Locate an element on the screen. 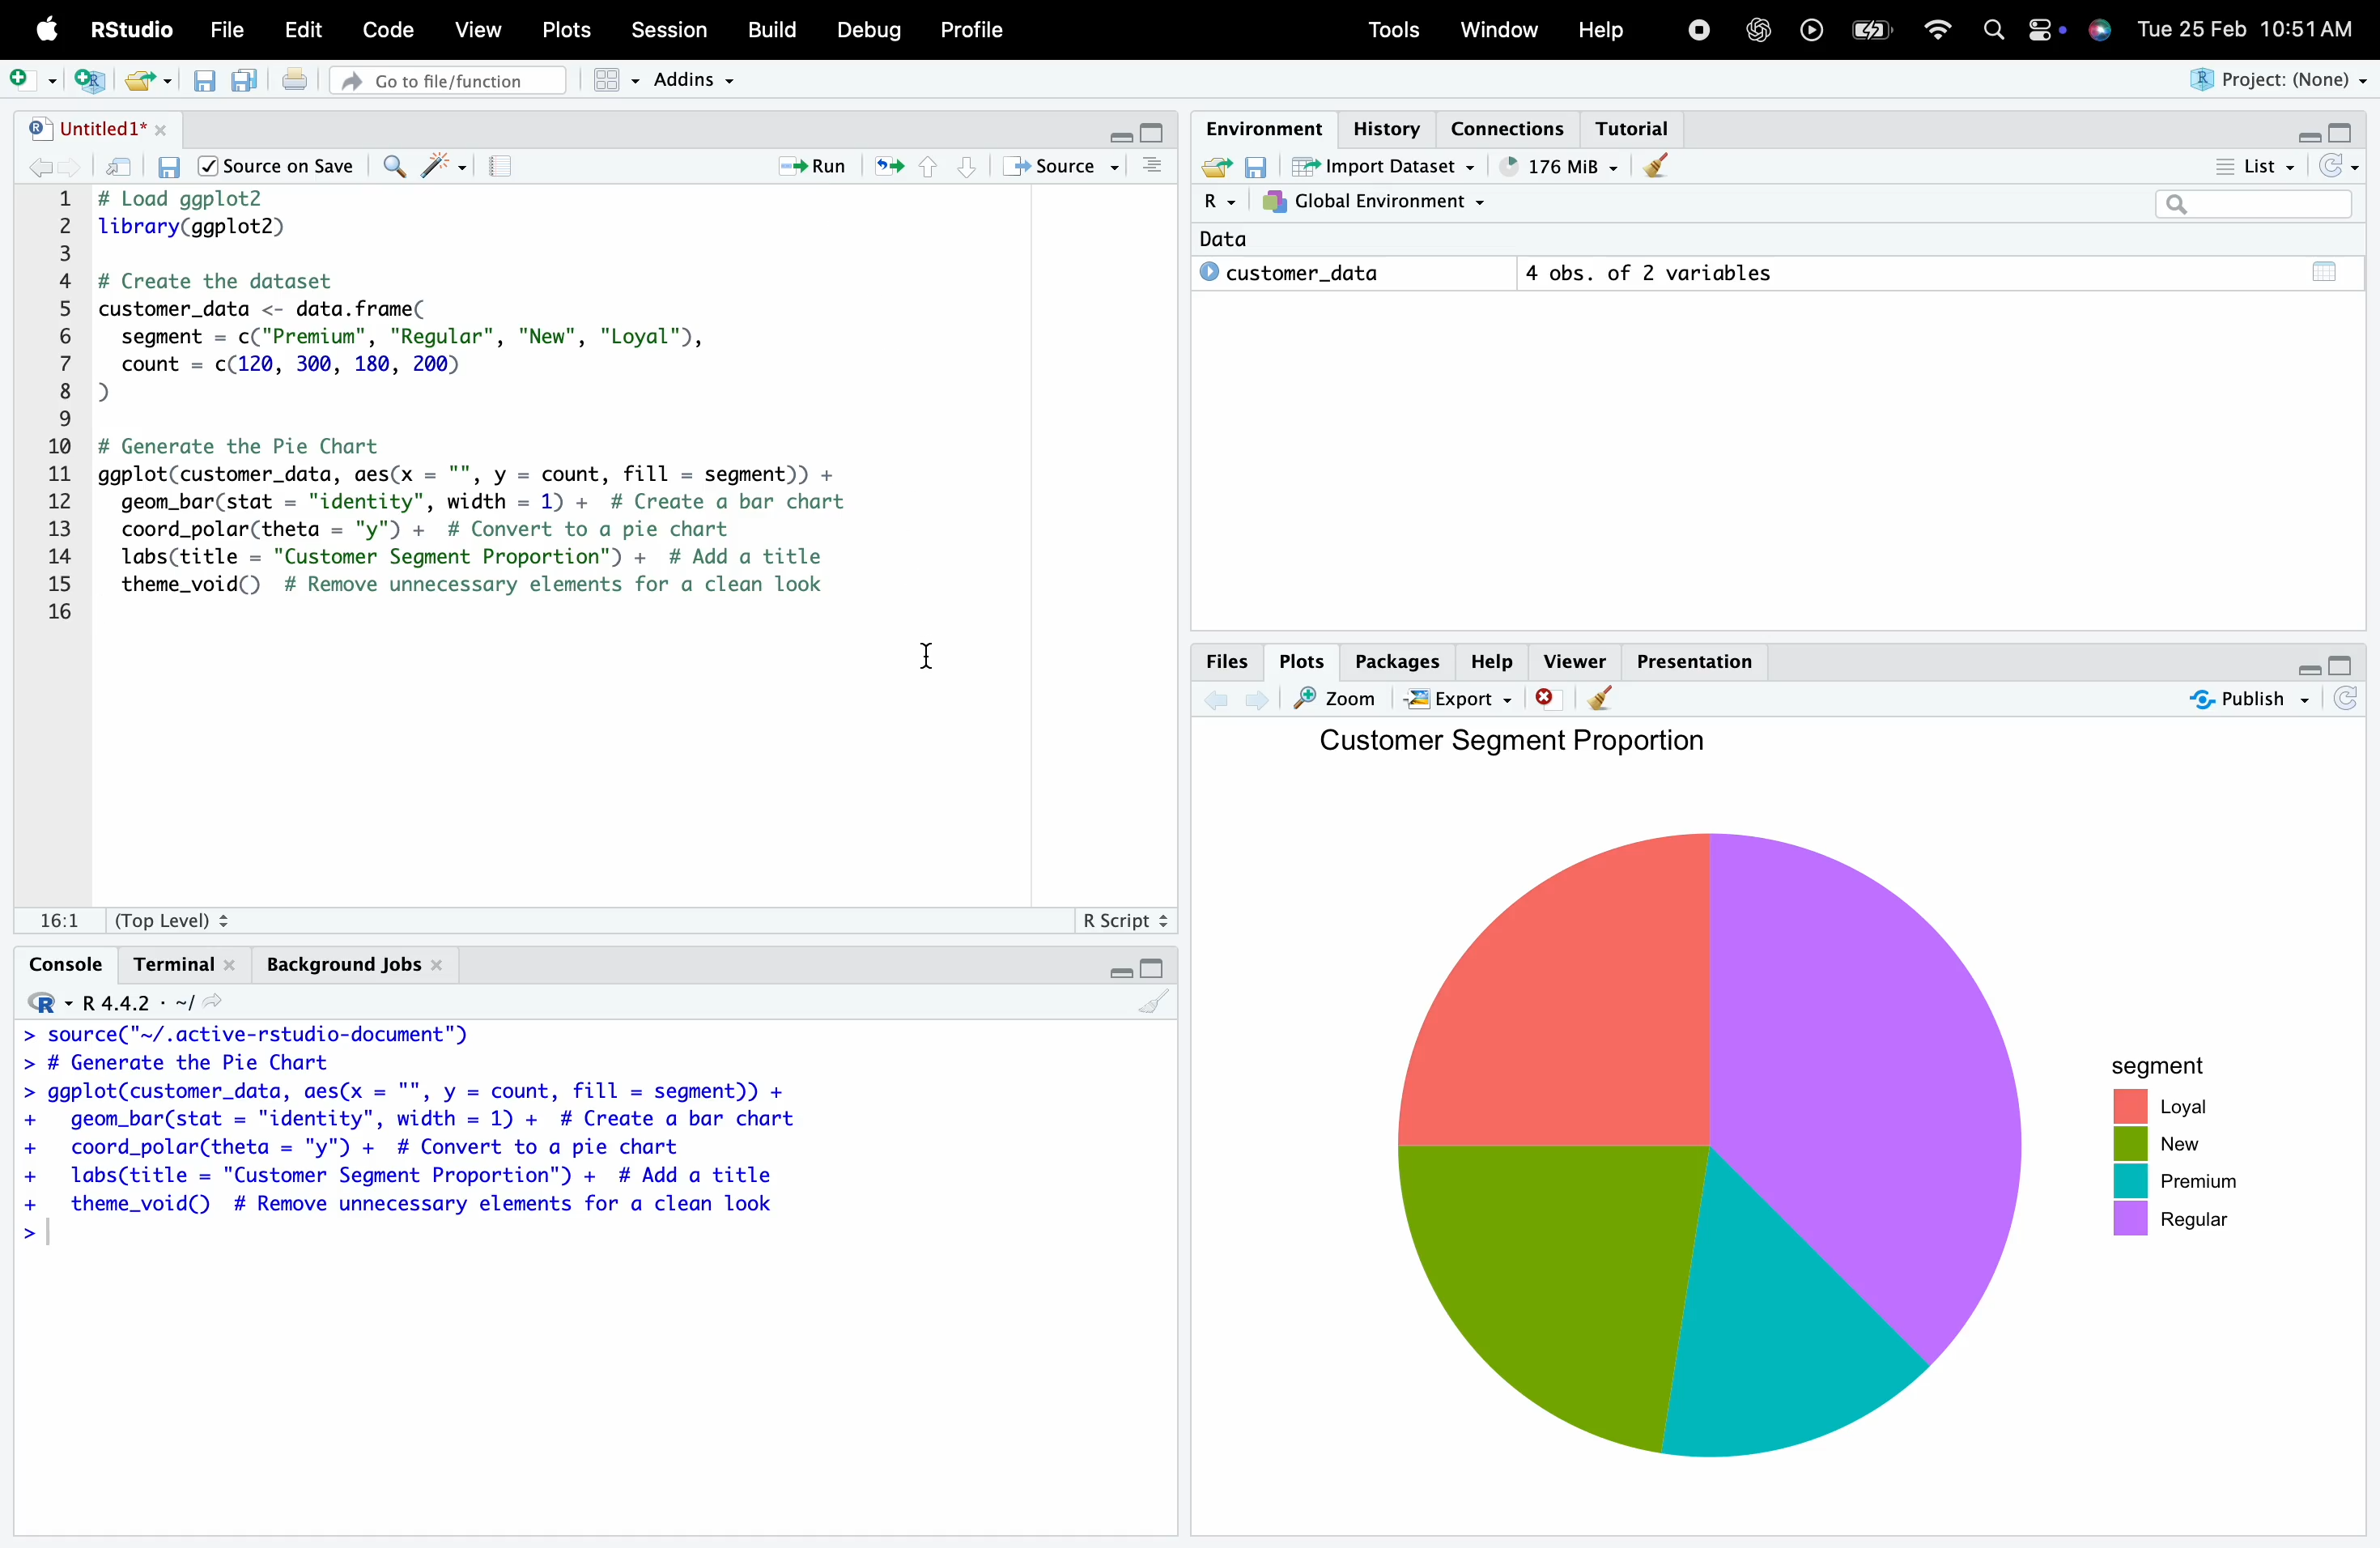 Image resolution: width=2380 pixels, height=1548 pixels. /| Source on Save is located at coordinates (277, 166).